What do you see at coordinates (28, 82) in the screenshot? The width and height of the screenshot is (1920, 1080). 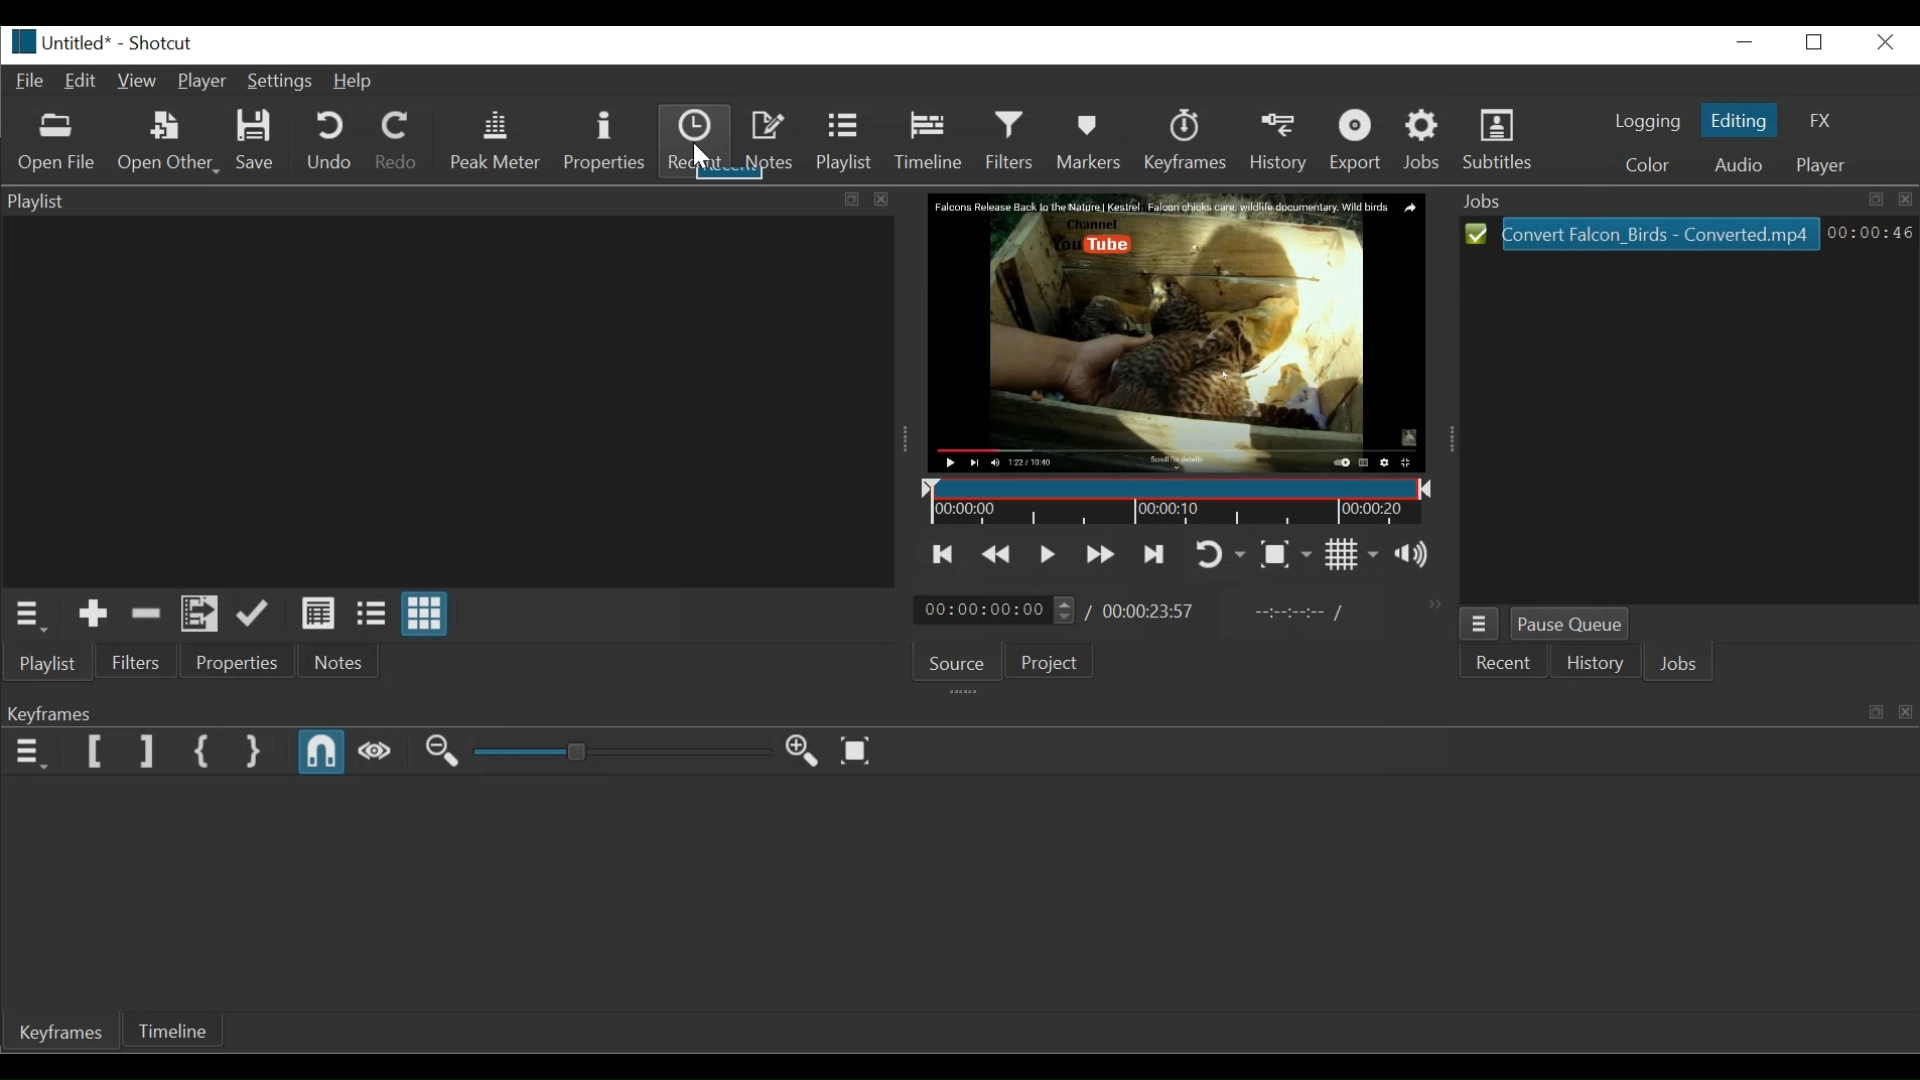 I see `File` at bounding box center [28, 82].